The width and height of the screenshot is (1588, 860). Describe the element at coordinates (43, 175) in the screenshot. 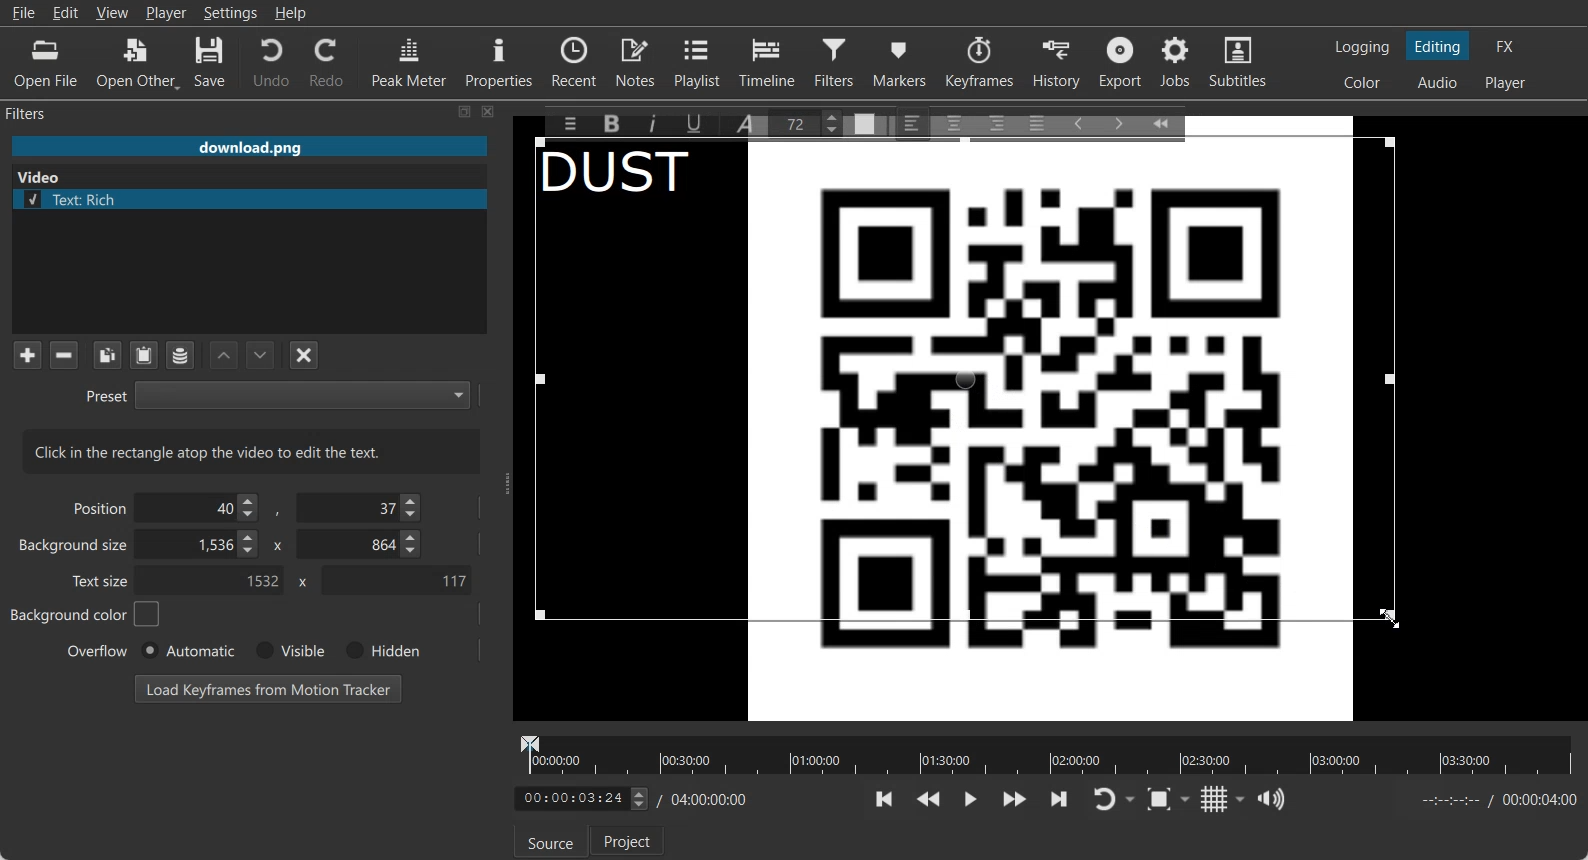

I see `Video` at that location.